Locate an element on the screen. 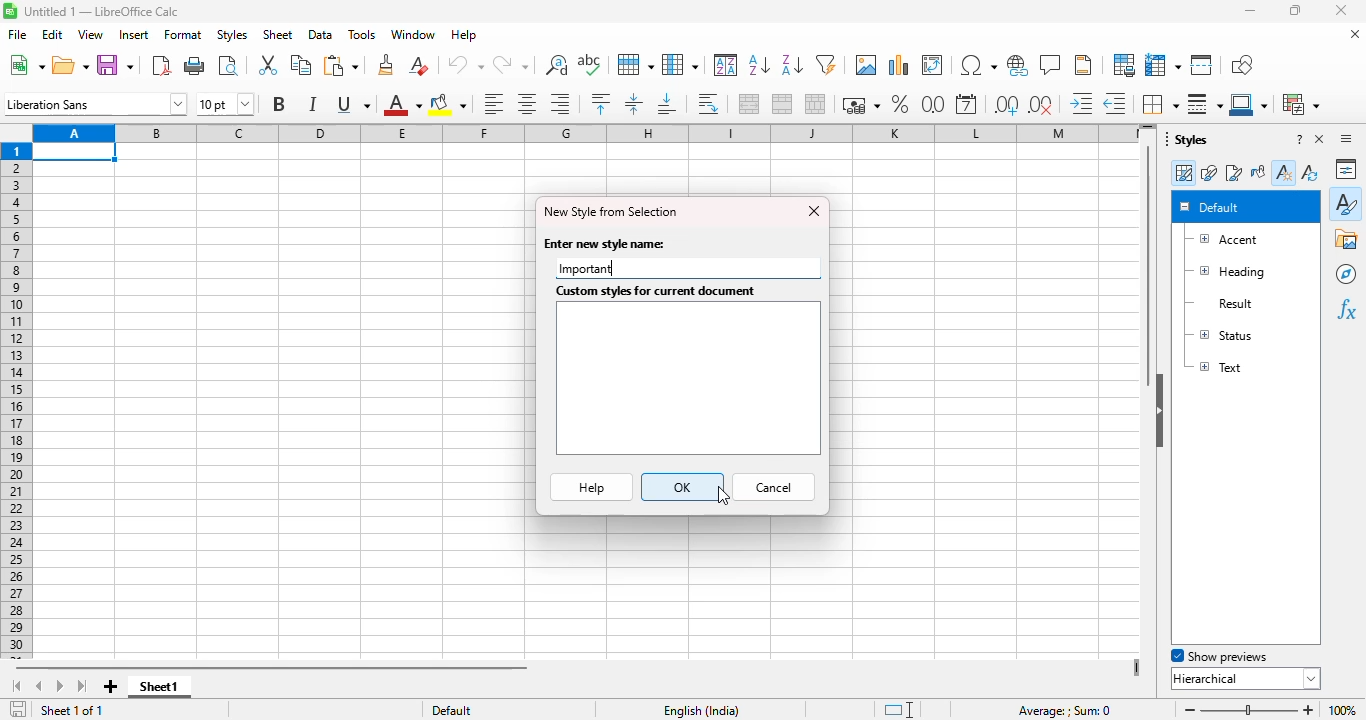  paste is located at coordinates (341, 65).